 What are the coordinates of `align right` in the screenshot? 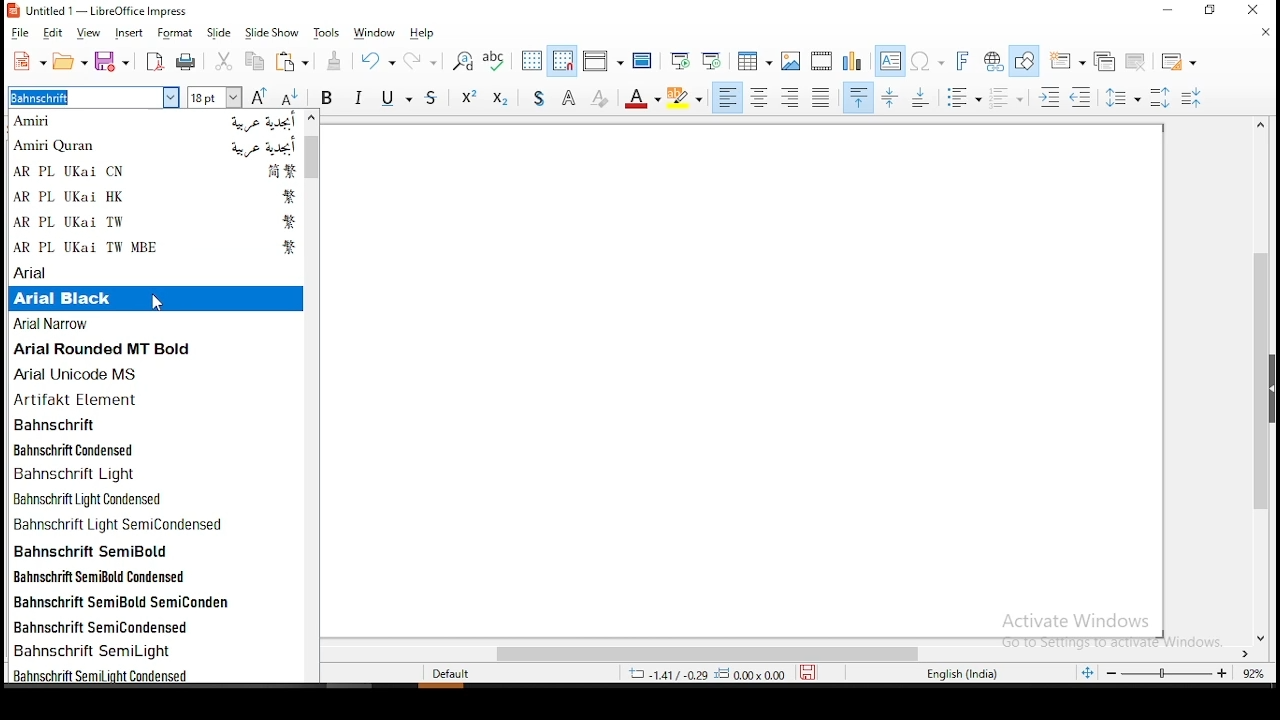 It's located at (791, 97).